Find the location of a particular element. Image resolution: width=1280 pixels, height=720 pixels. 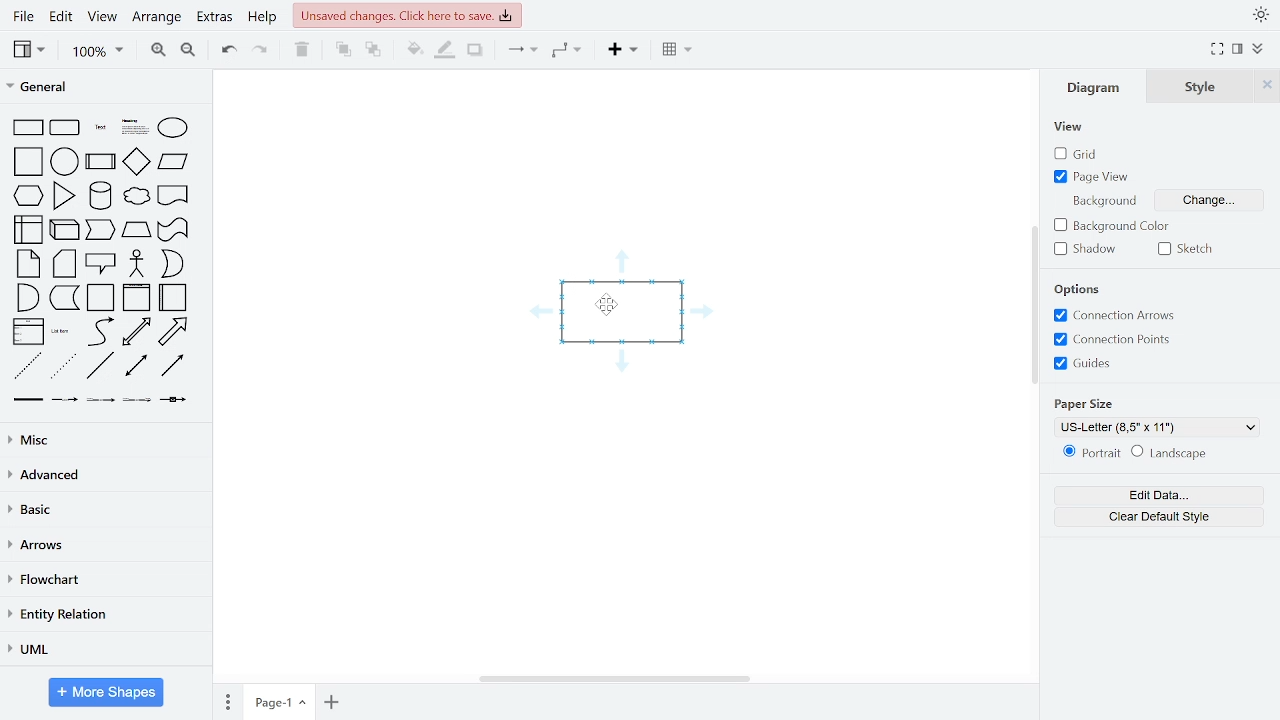

data storage is located at coordinates (64, 298).